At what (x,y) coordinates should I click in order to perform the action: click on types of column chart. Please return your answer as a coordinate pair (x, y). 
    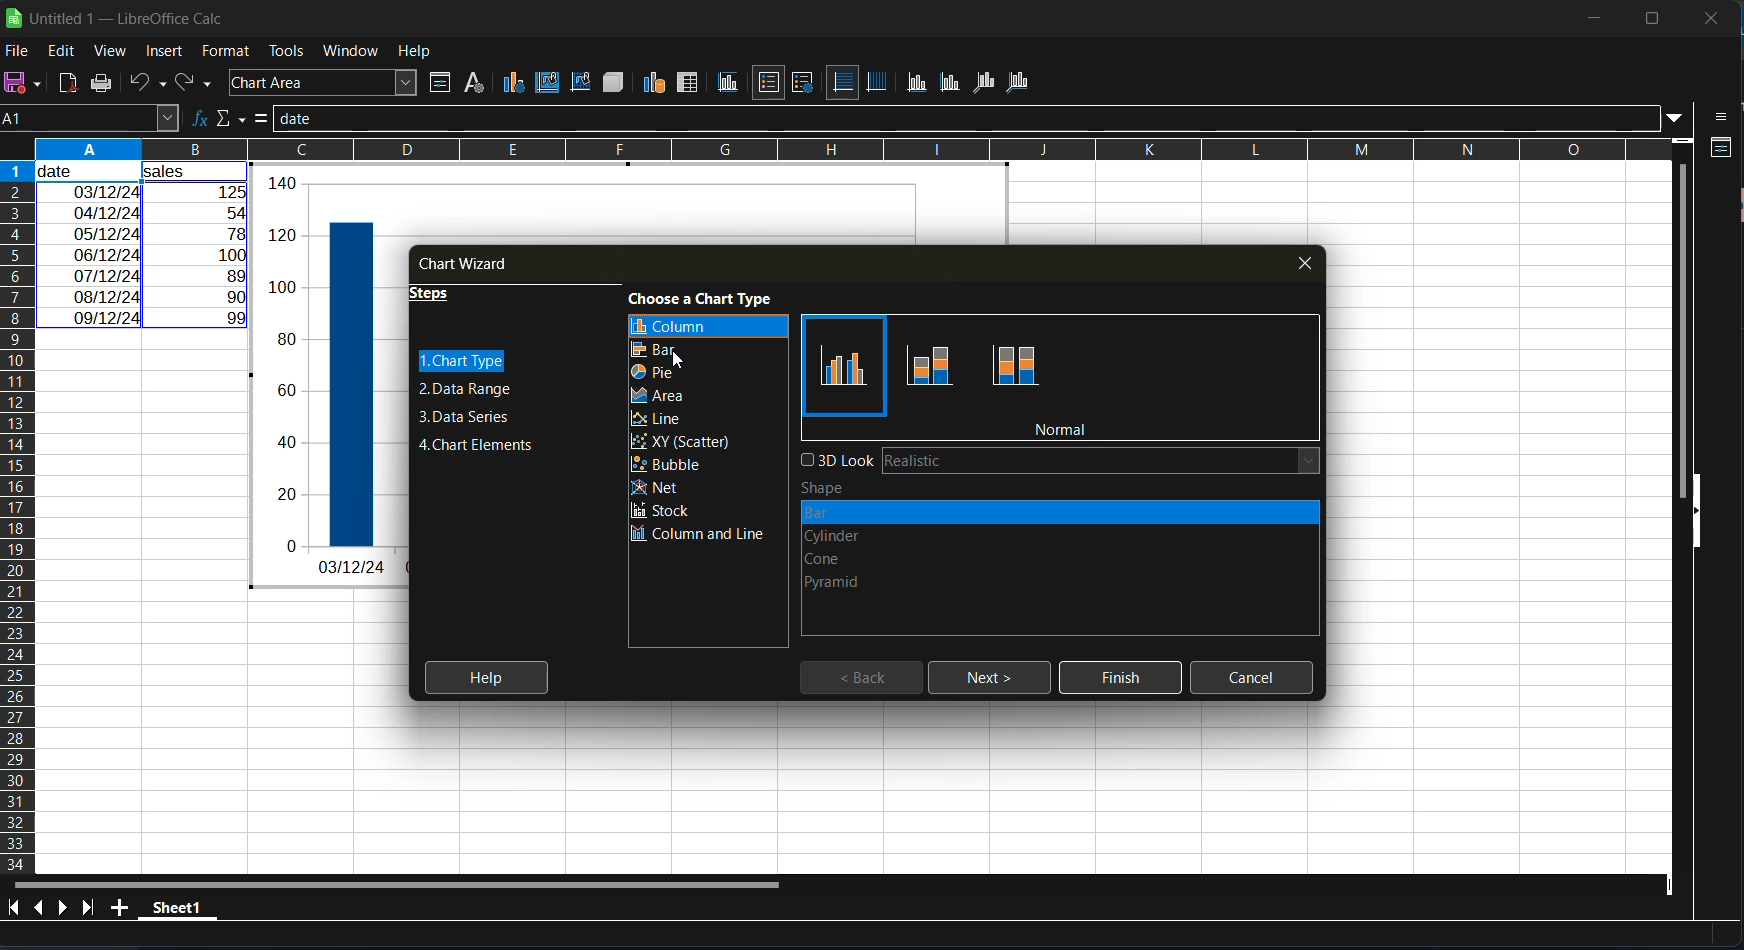
    Looking at the image, I should click on (941, 368).